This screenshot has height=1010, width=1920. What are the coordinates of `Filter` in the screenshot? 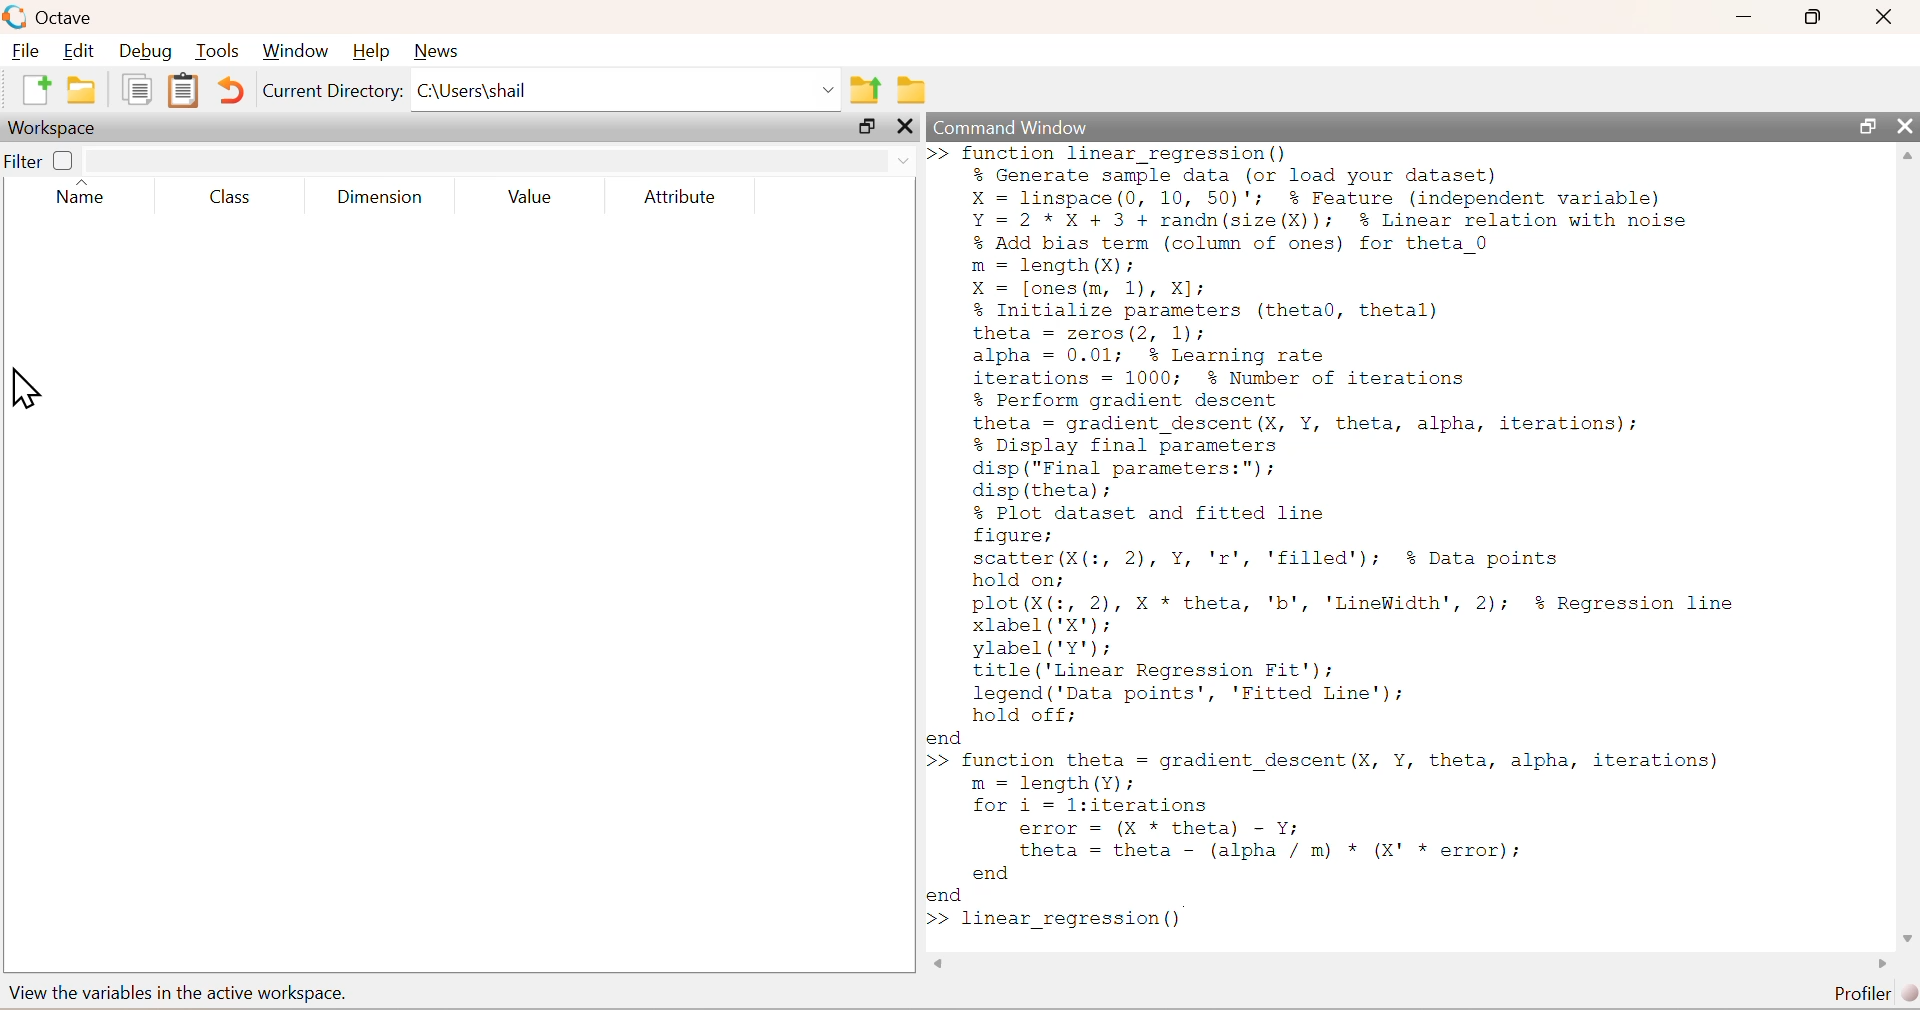 It's located at (39, 160).